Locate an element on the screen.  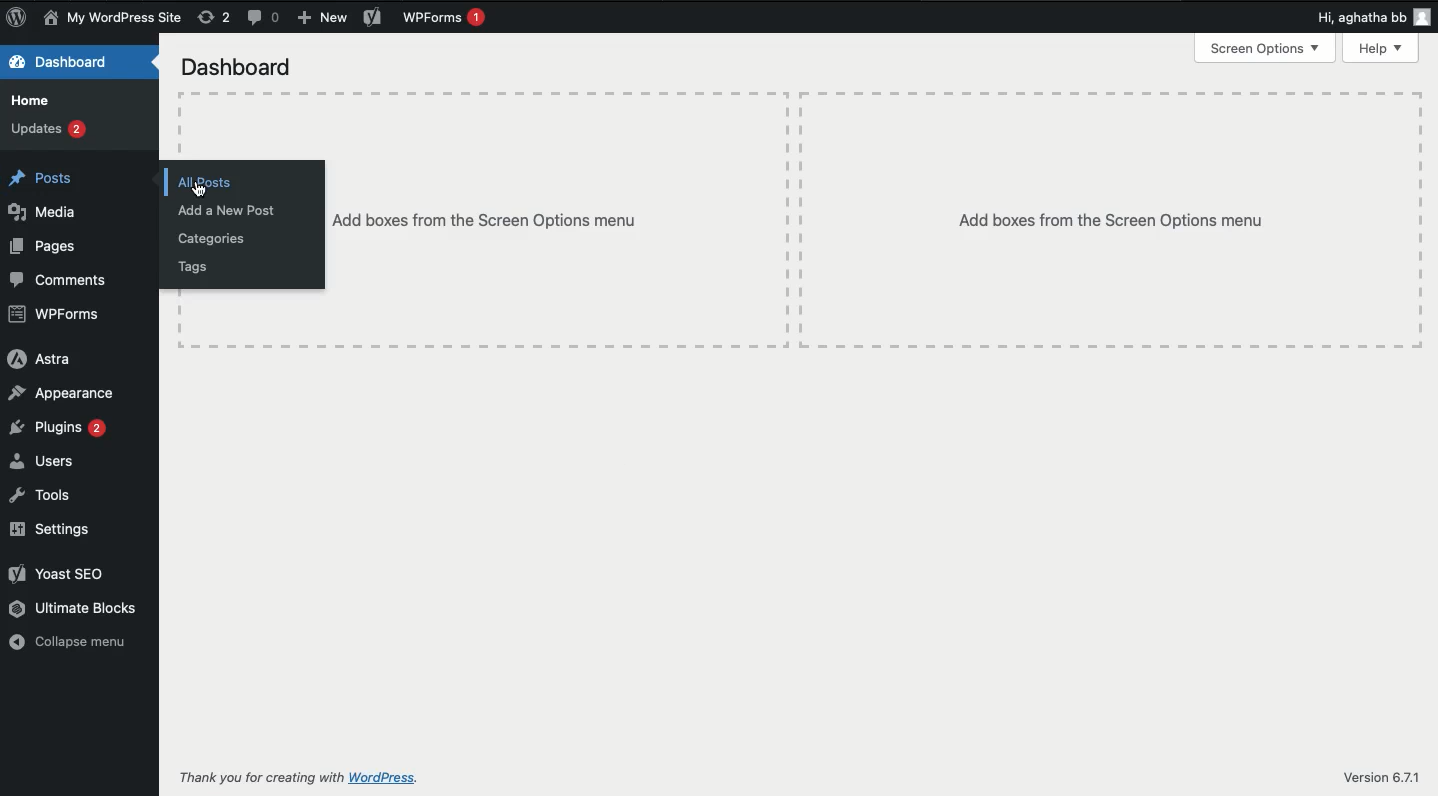
Astra is located at coordinates (38, 359).